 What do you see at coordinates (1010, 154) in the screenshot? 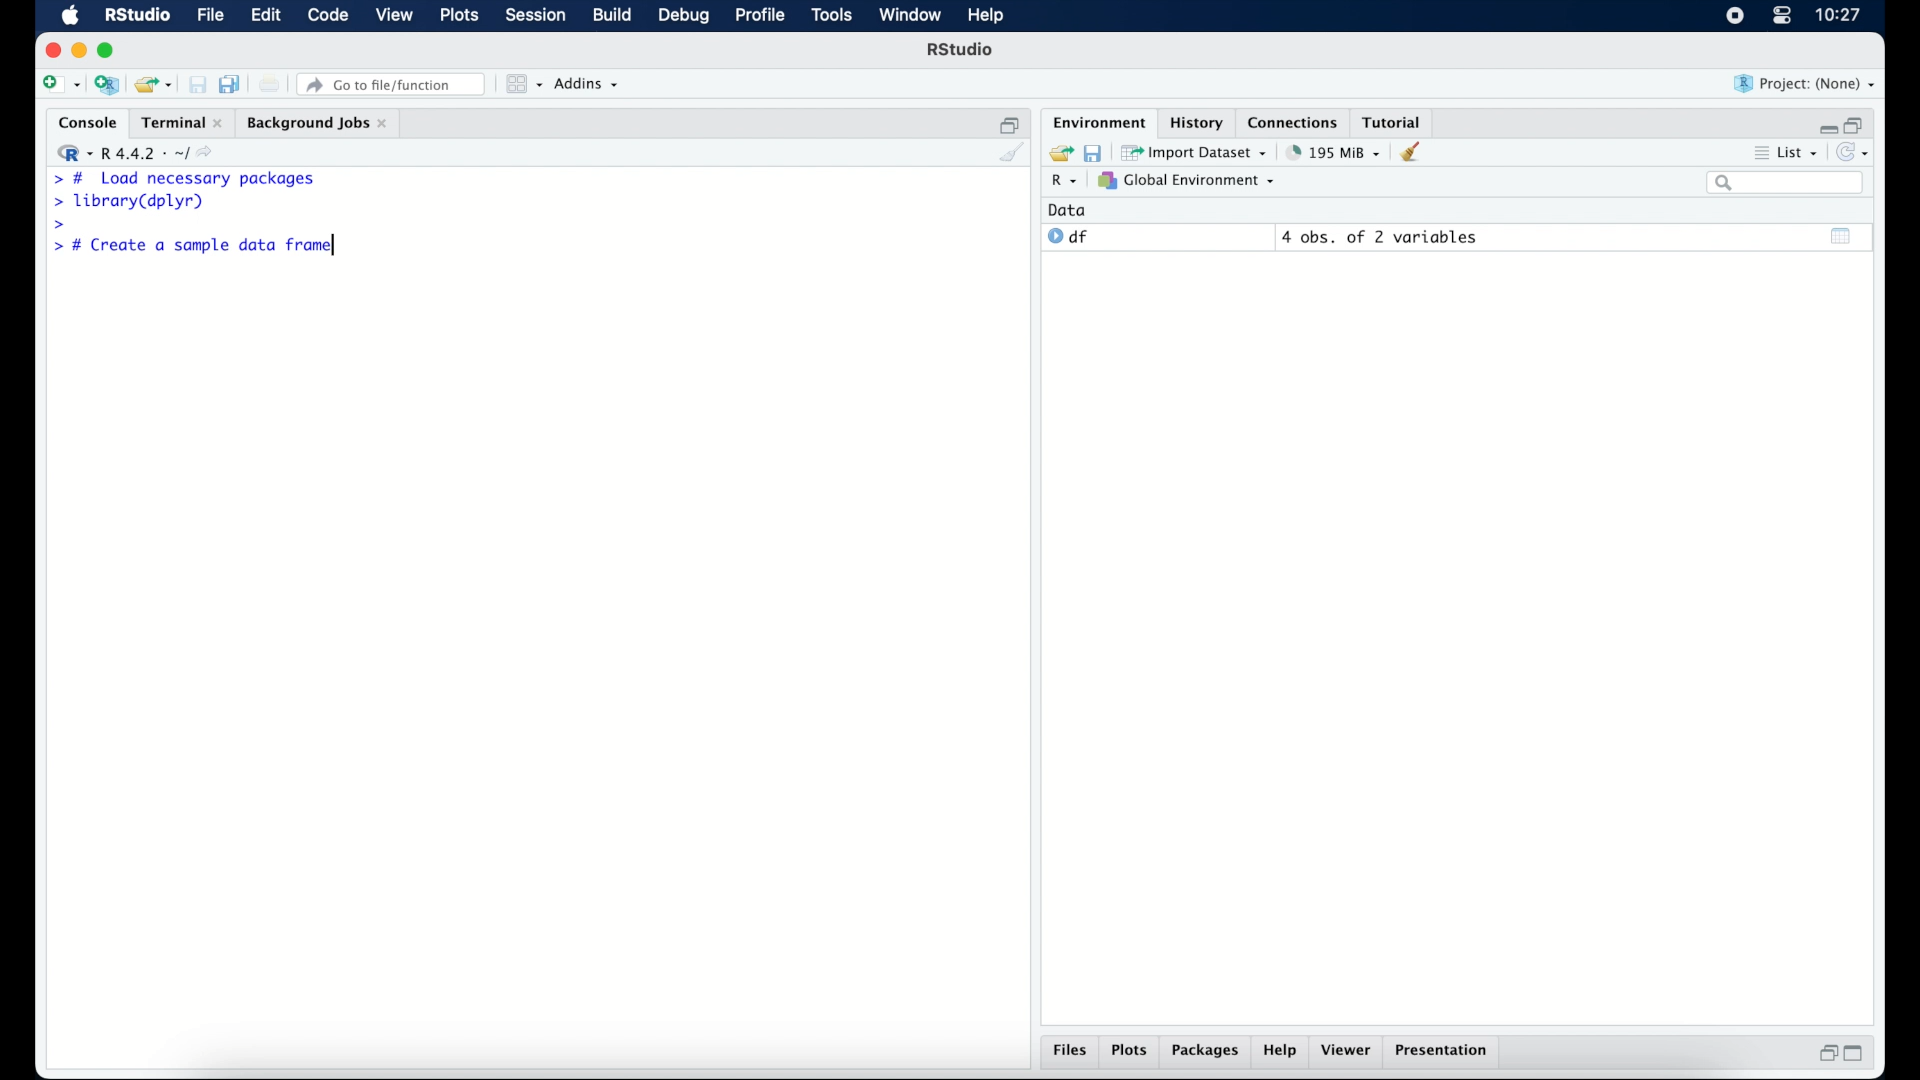
I see `clear console` at bounding box center [1010, 154].